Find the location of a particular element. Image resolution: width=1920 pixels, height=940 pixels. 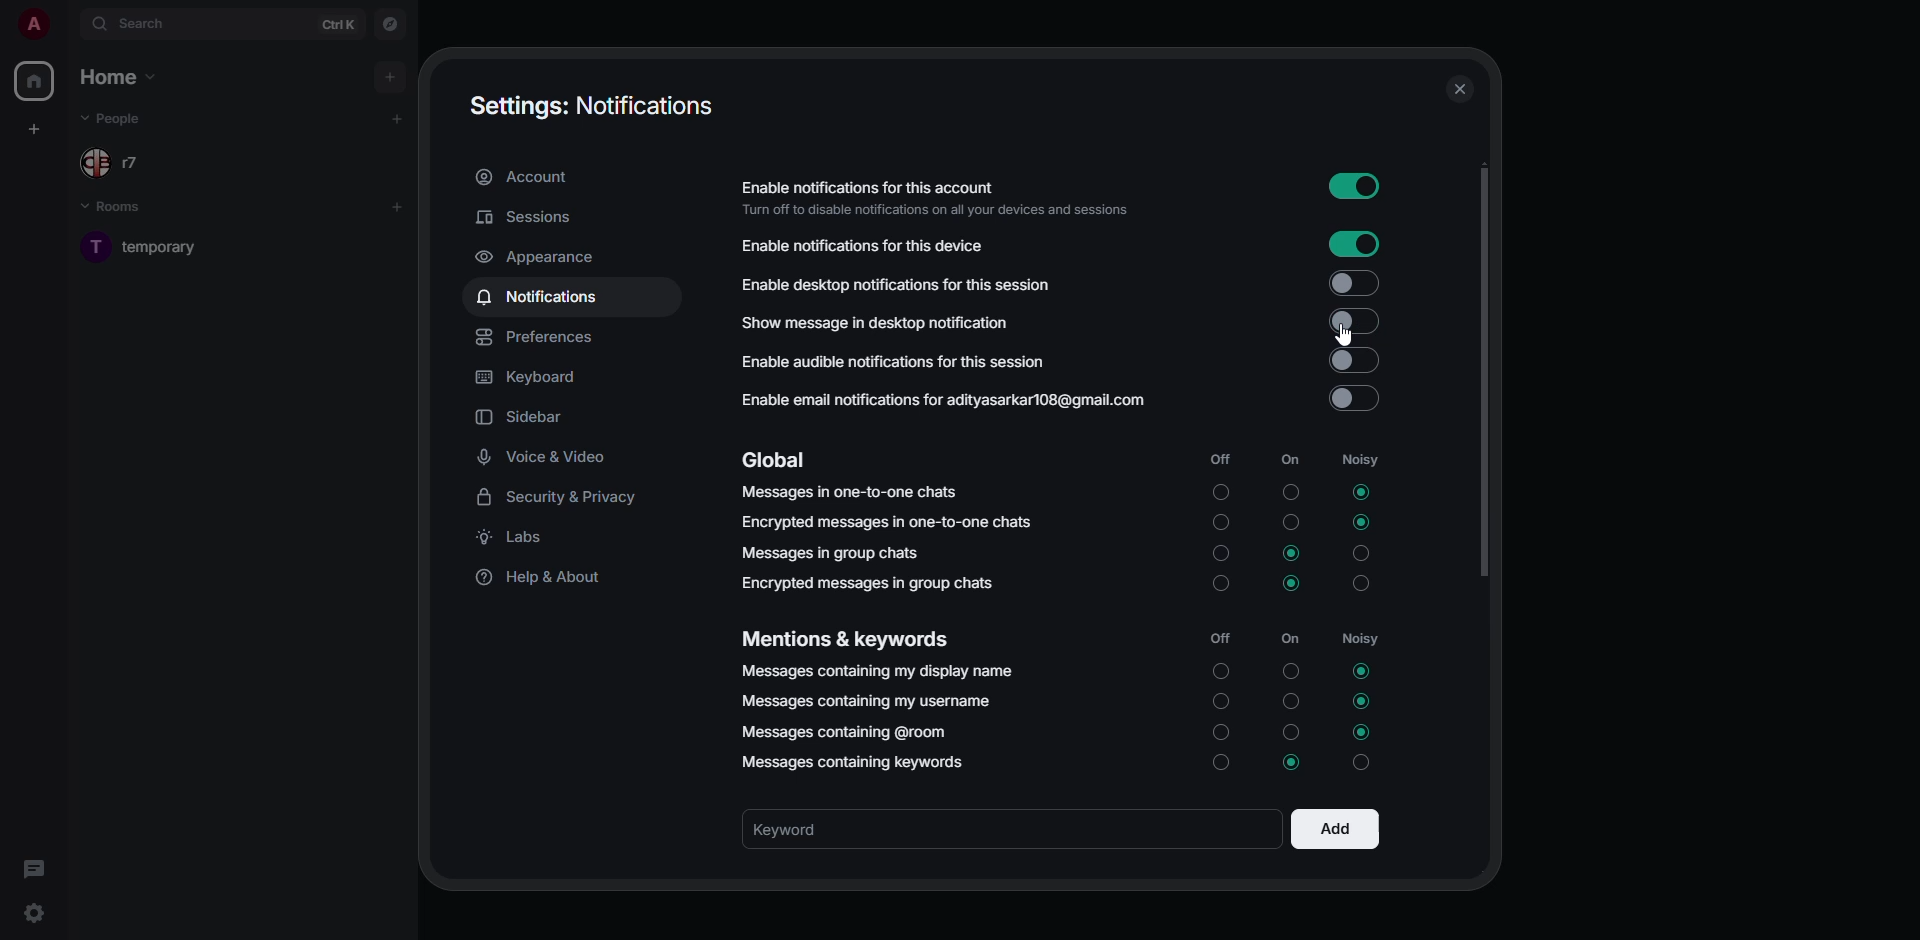

Off Unselected is located at coordinates (1219, 700).